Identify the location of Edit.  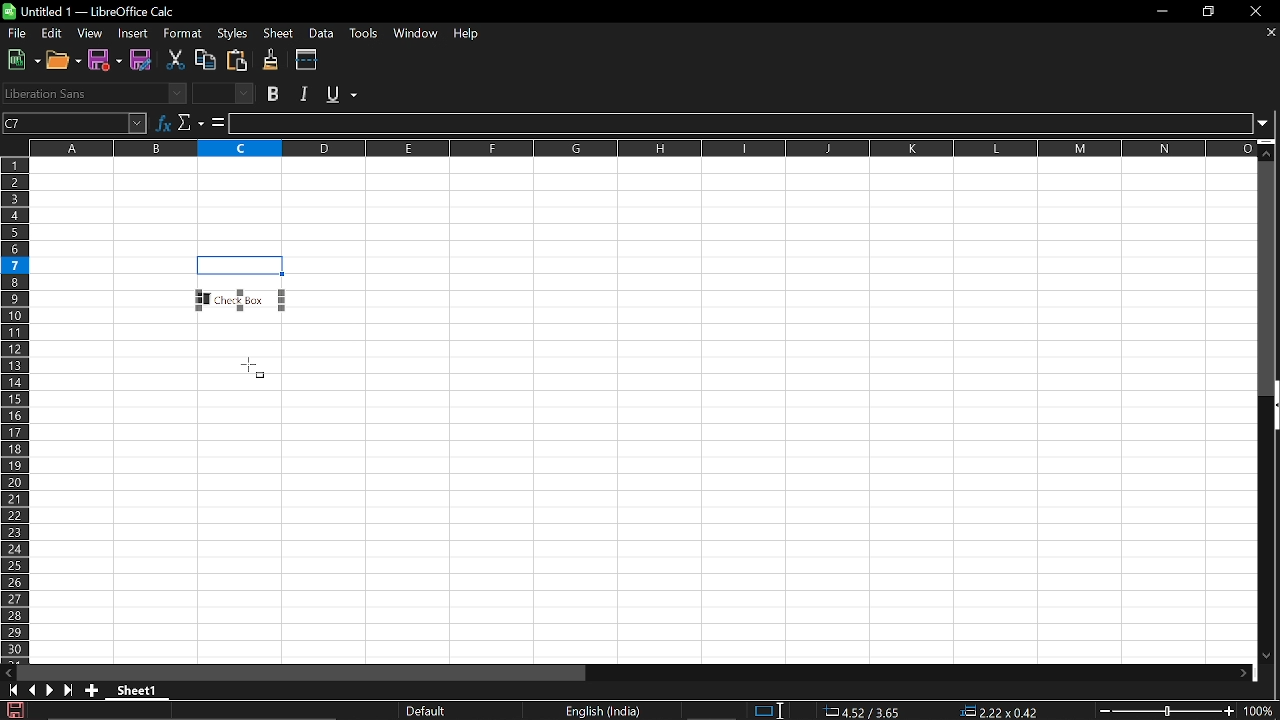
(53, 34).